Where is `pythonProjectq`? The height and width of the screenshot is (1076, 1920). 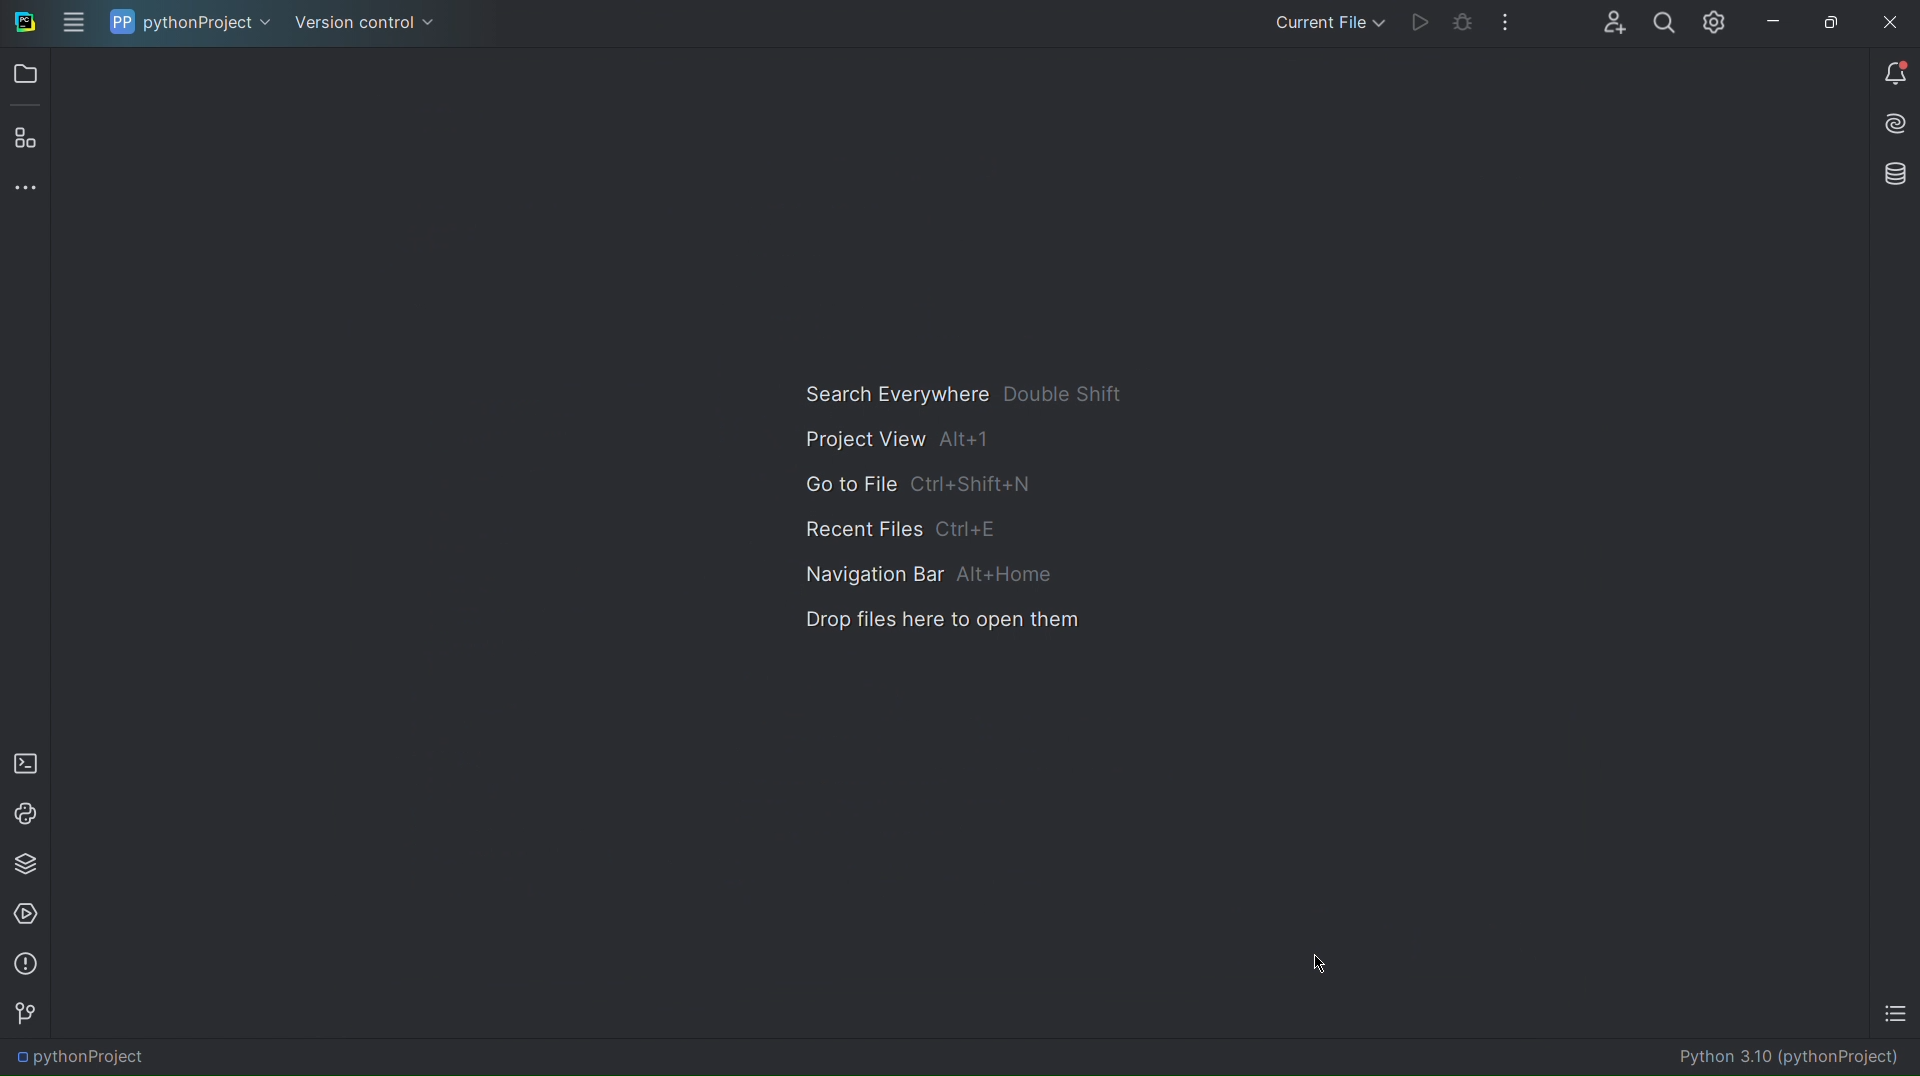 pythonProjectq is located at coordinates (79, 1058).